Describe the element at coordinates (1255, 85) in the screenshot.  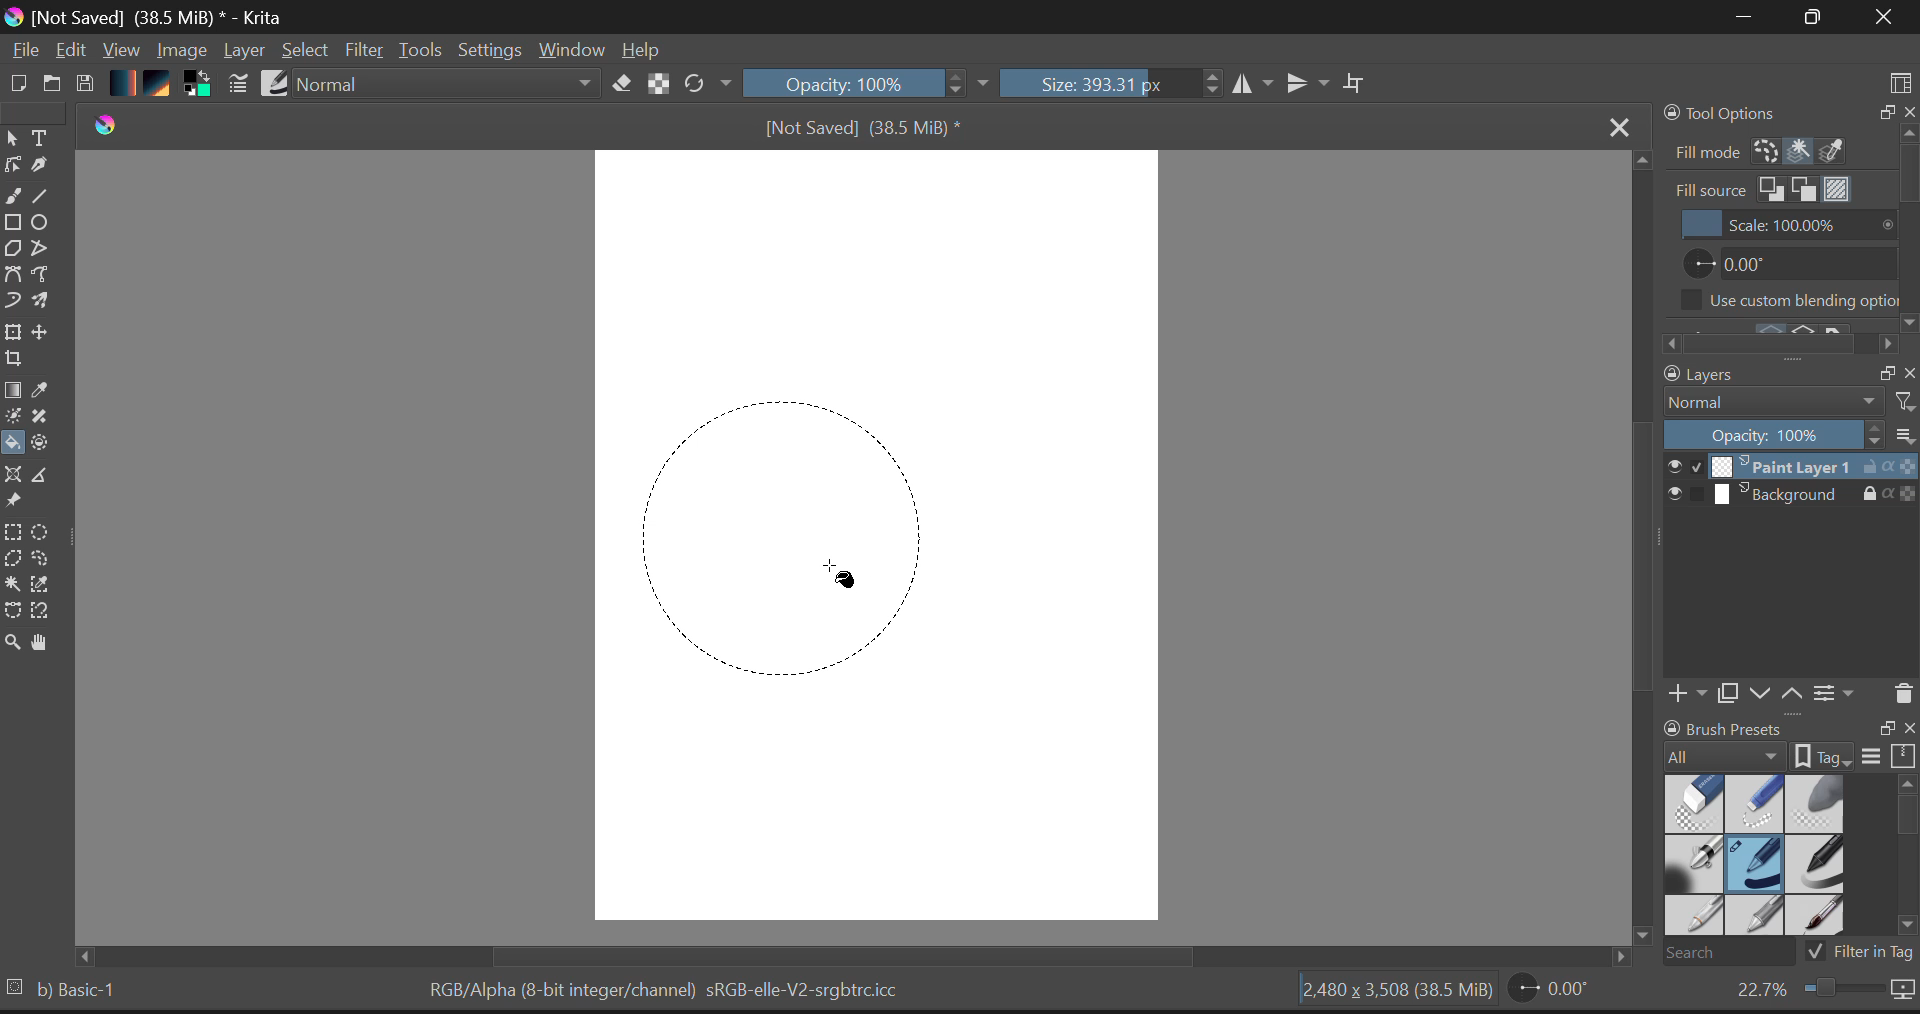
I see `Vertical Mirror Flip` at that location.